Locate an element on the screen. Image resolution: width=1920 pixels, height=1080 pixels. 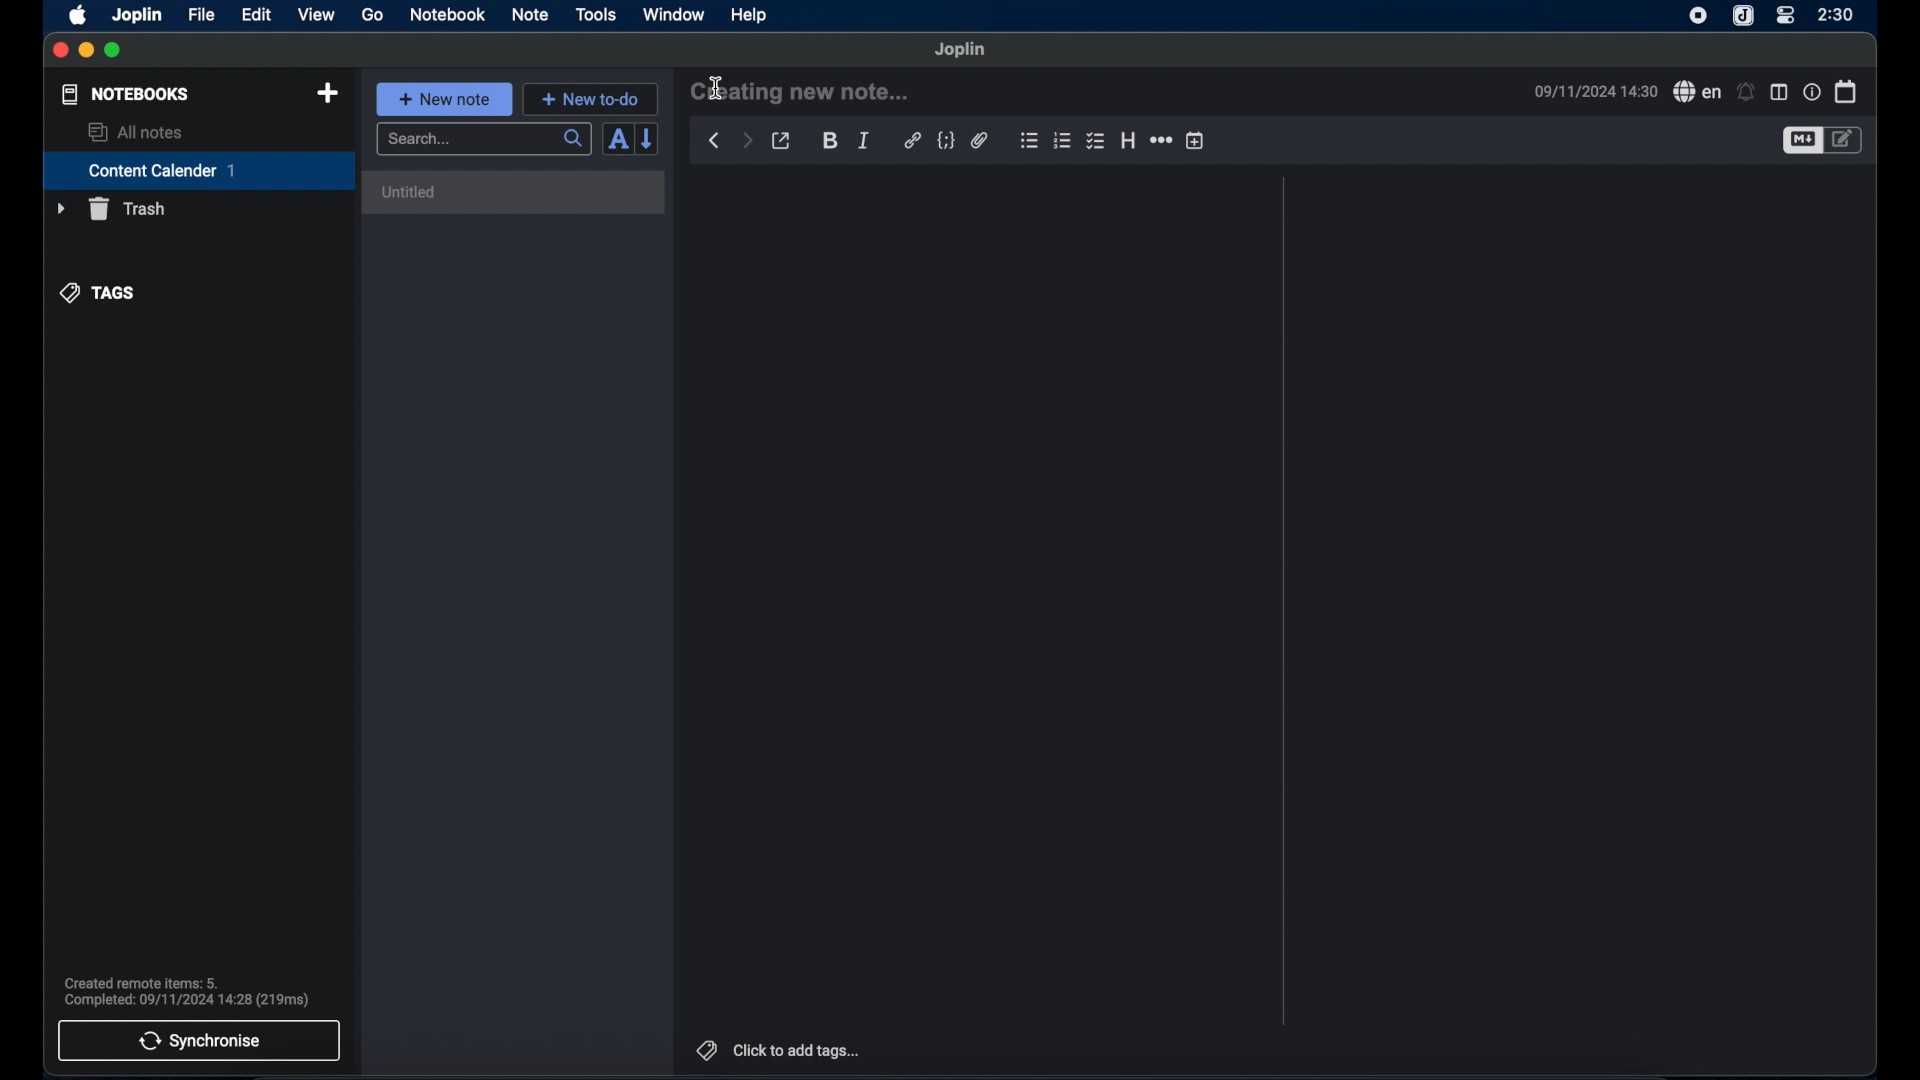
new to-do is located at coordinates (590, 99).